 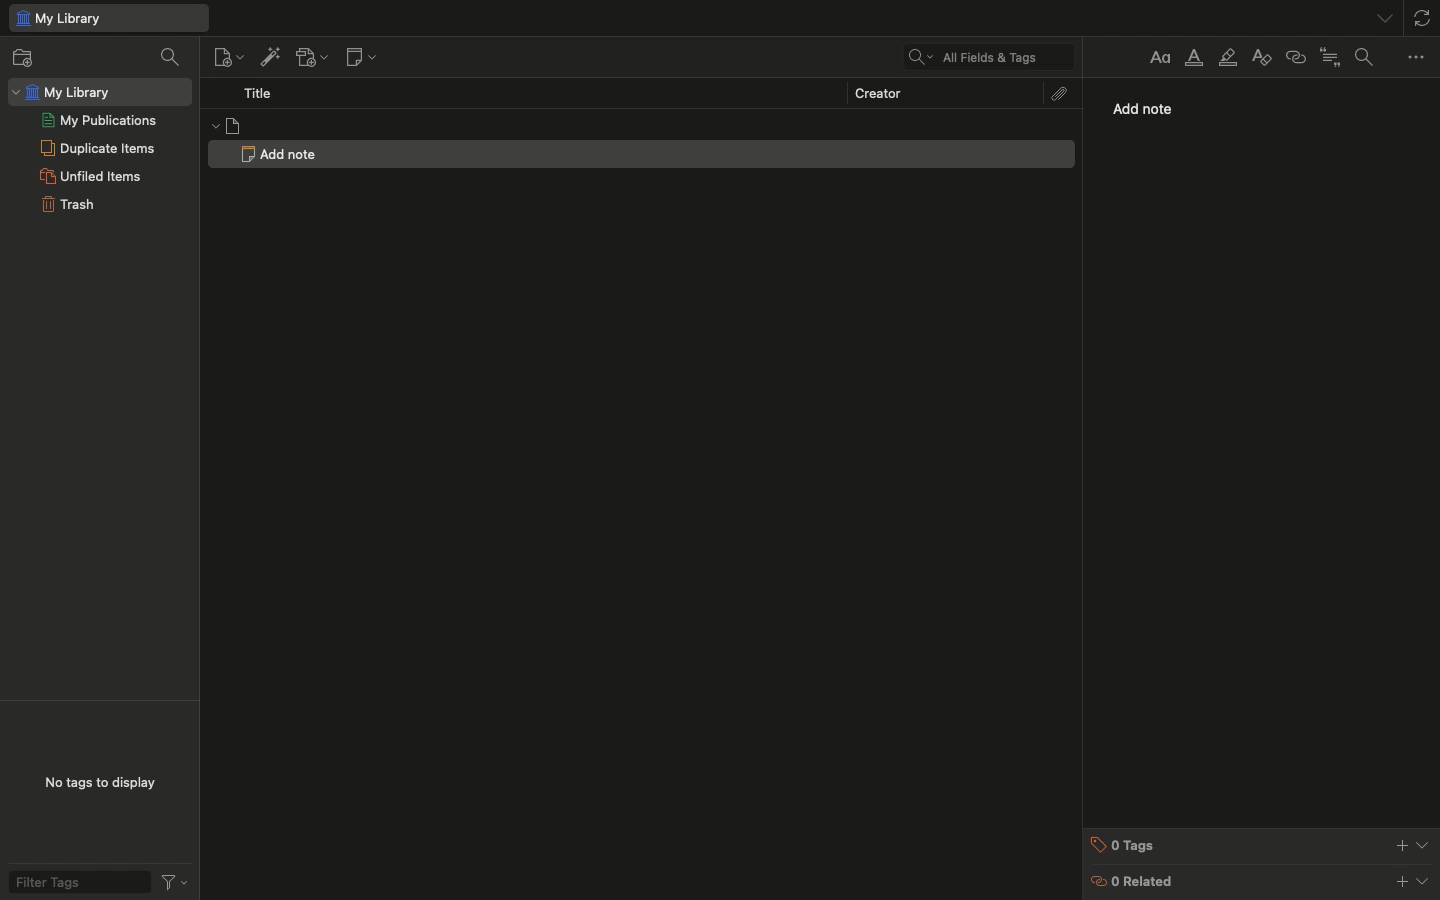 I want to click on Hide, so click(x=1387, y=17).